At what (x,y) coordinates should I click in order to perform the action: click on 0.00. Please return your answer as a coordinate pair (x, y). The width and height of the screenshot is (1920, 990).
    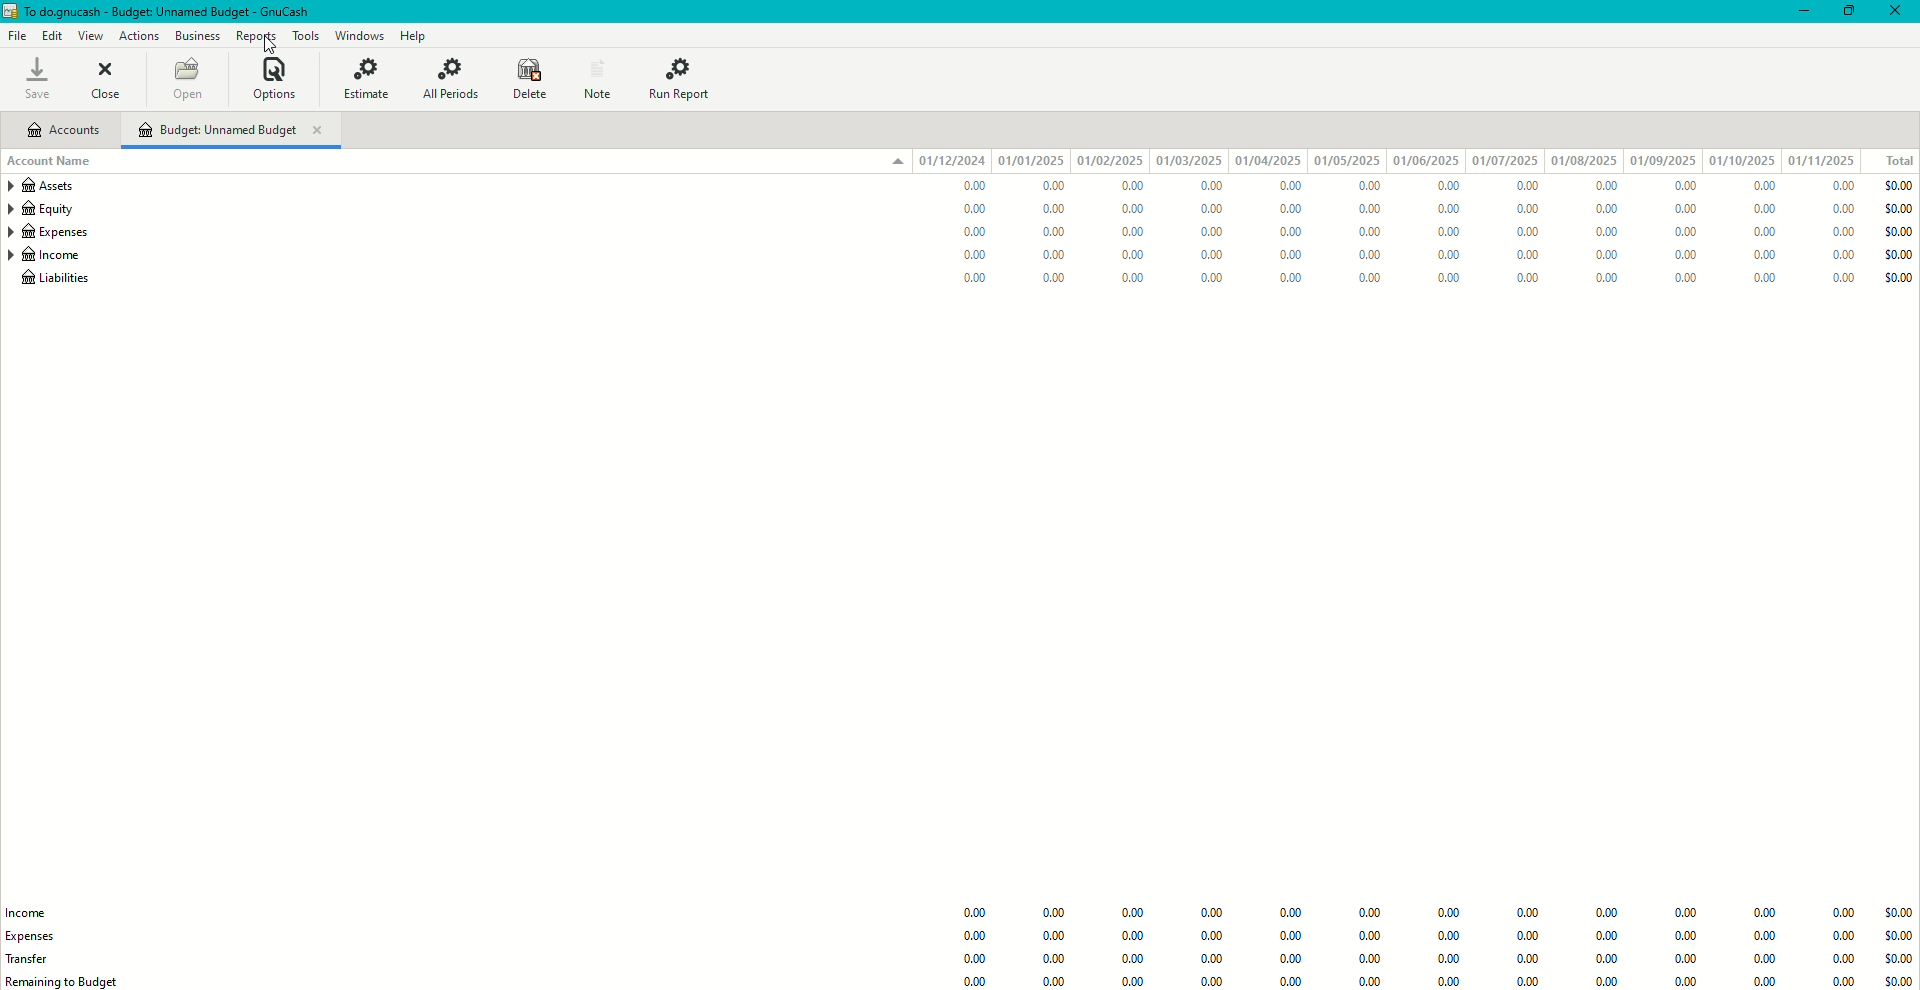
    Looking at the image, I should click on (1201, 187).